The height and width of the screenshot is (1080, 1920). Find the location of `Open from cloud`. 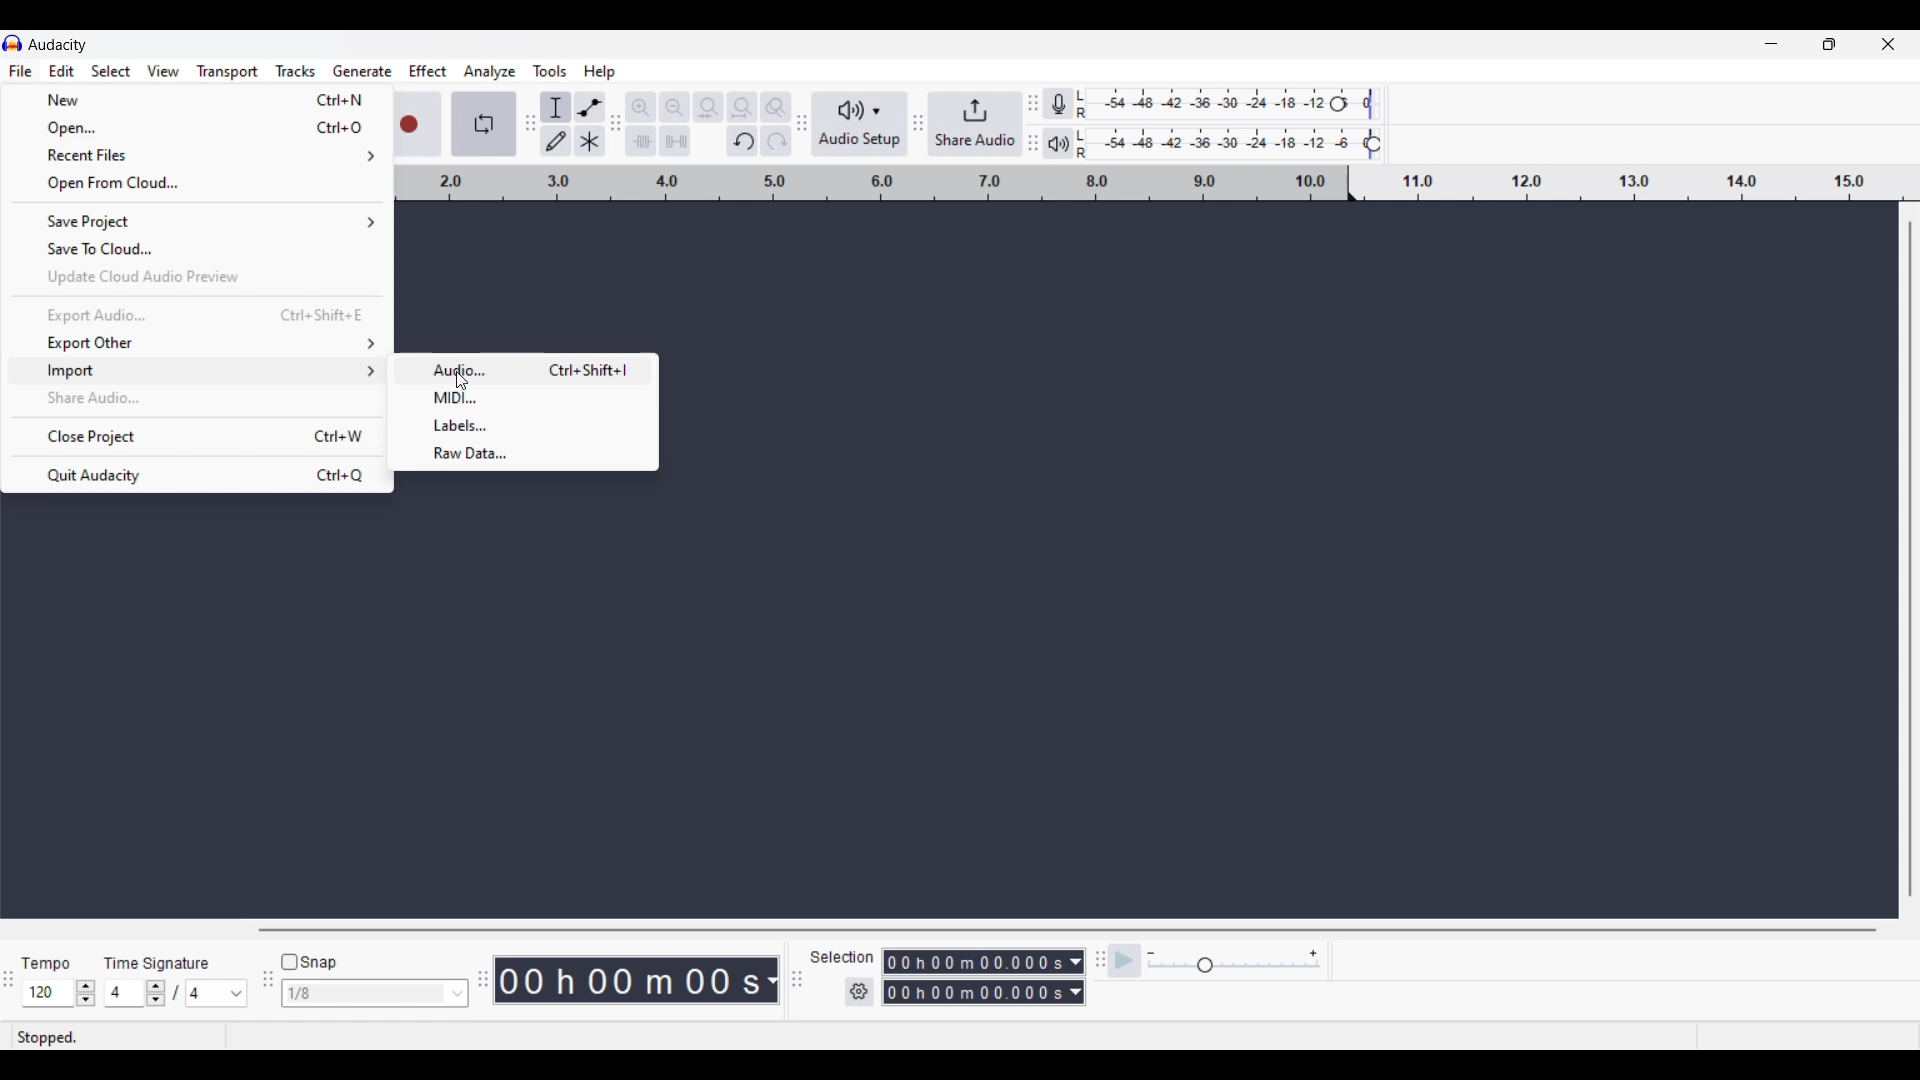

Open from cloud is located at coordinates (197, 183).